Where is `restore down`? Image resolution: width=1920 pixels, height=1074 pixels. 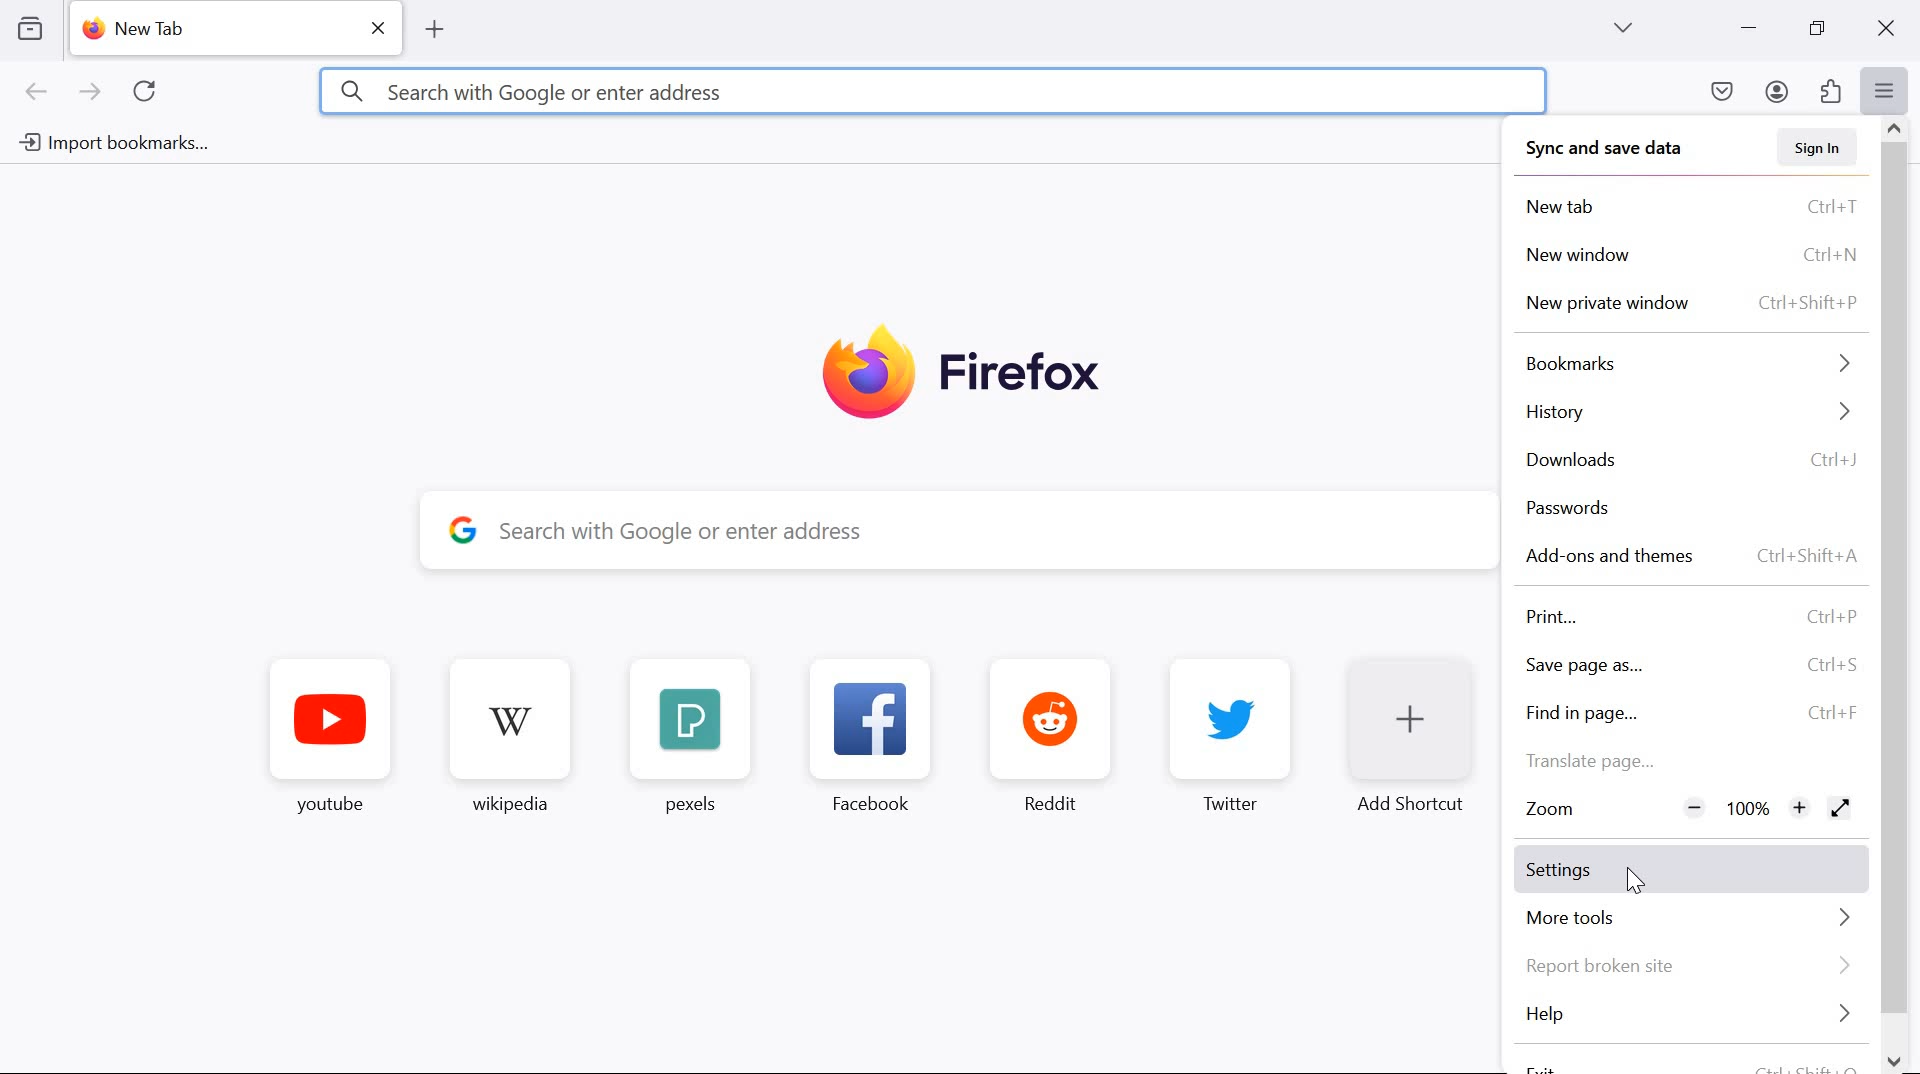
restore down is located at coordinates (1818, 27).